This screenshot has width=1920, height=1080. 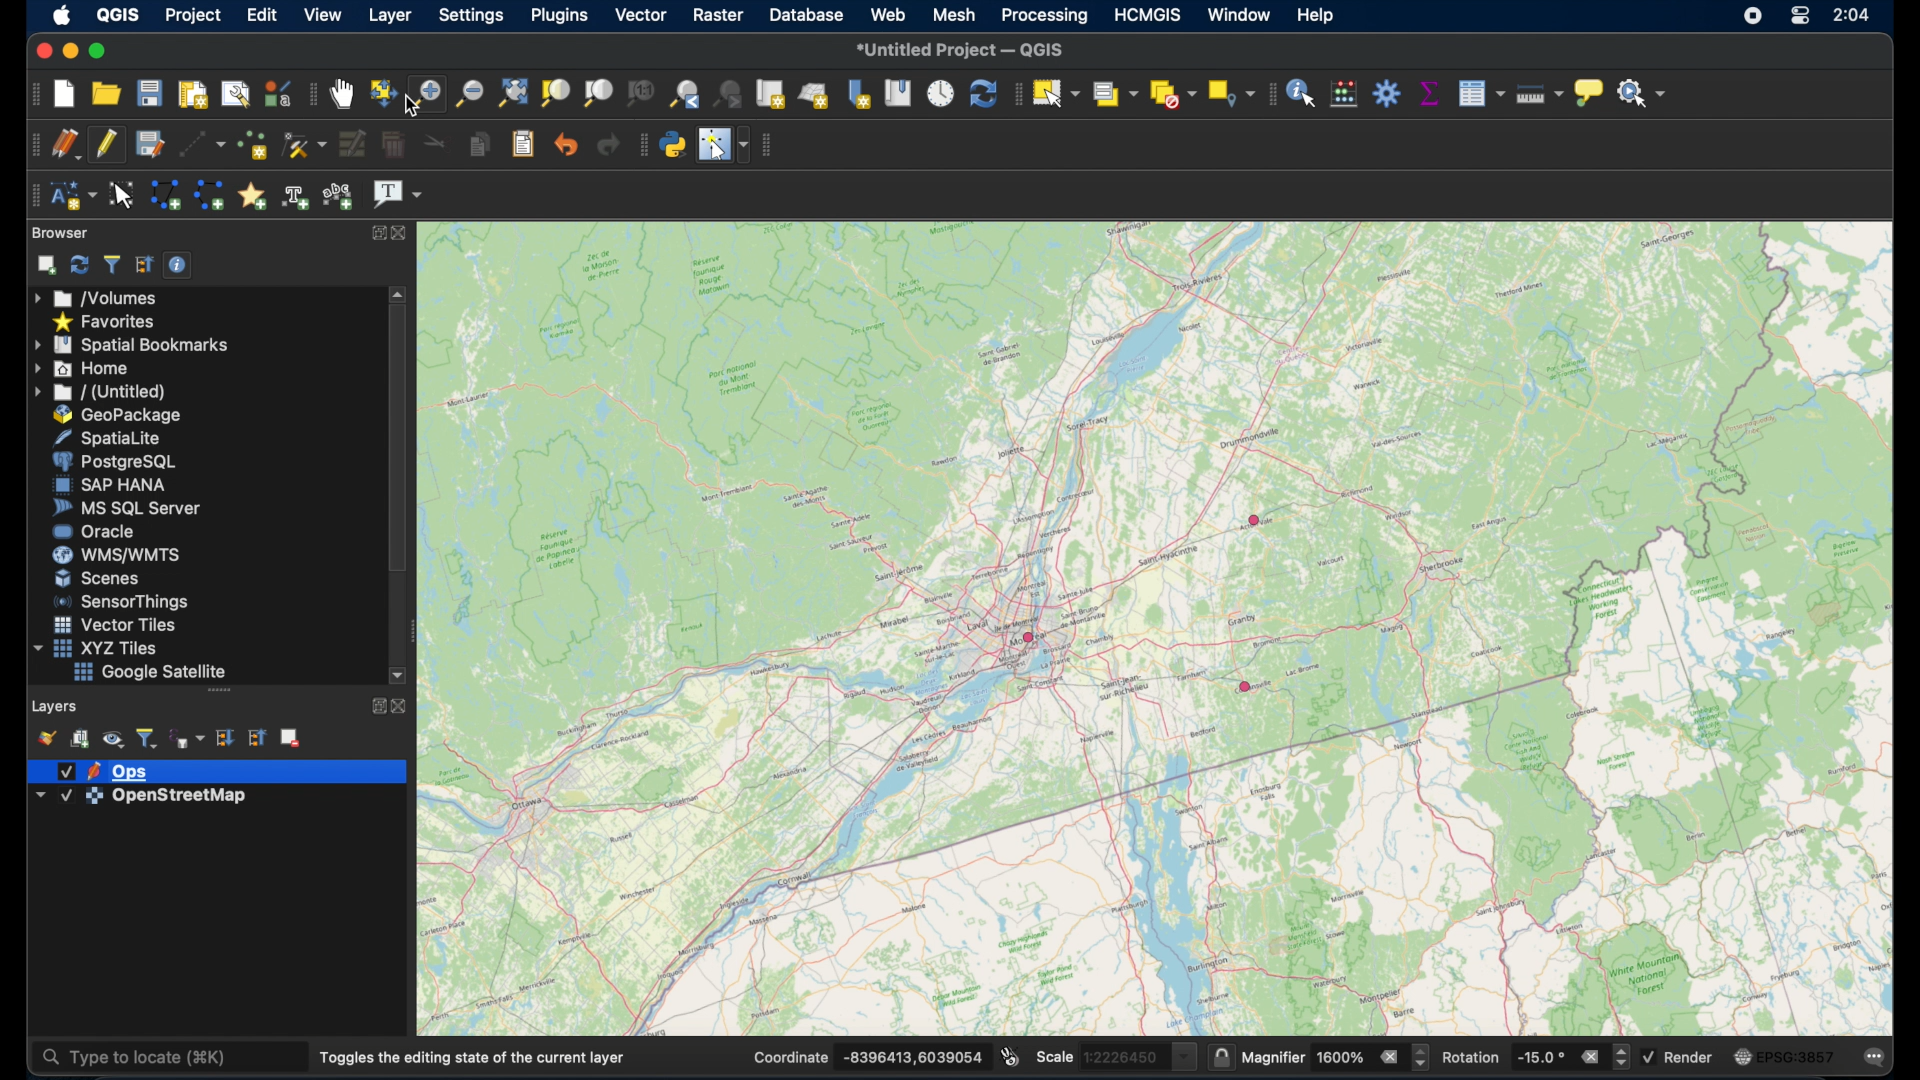 I want to click on plugins, so click(x=559, y=16).